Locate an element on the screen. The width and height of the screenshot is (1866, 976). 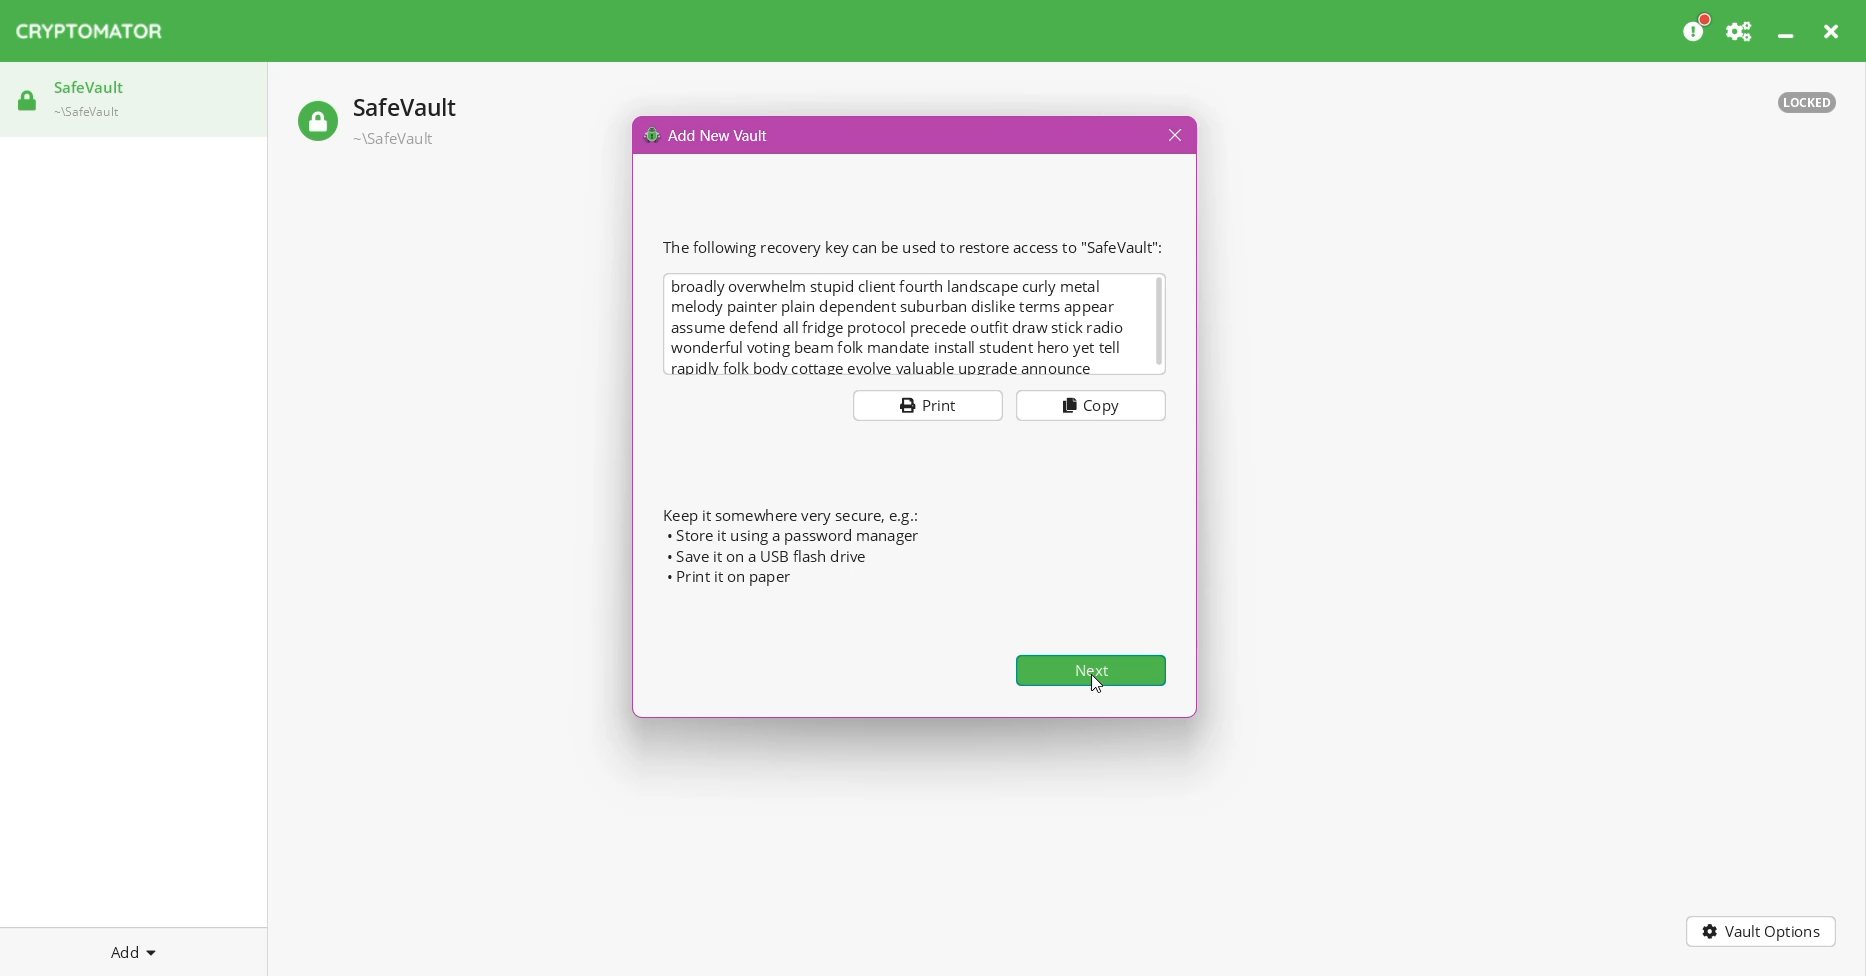
Minimize is located at coordinates (1788, 31).